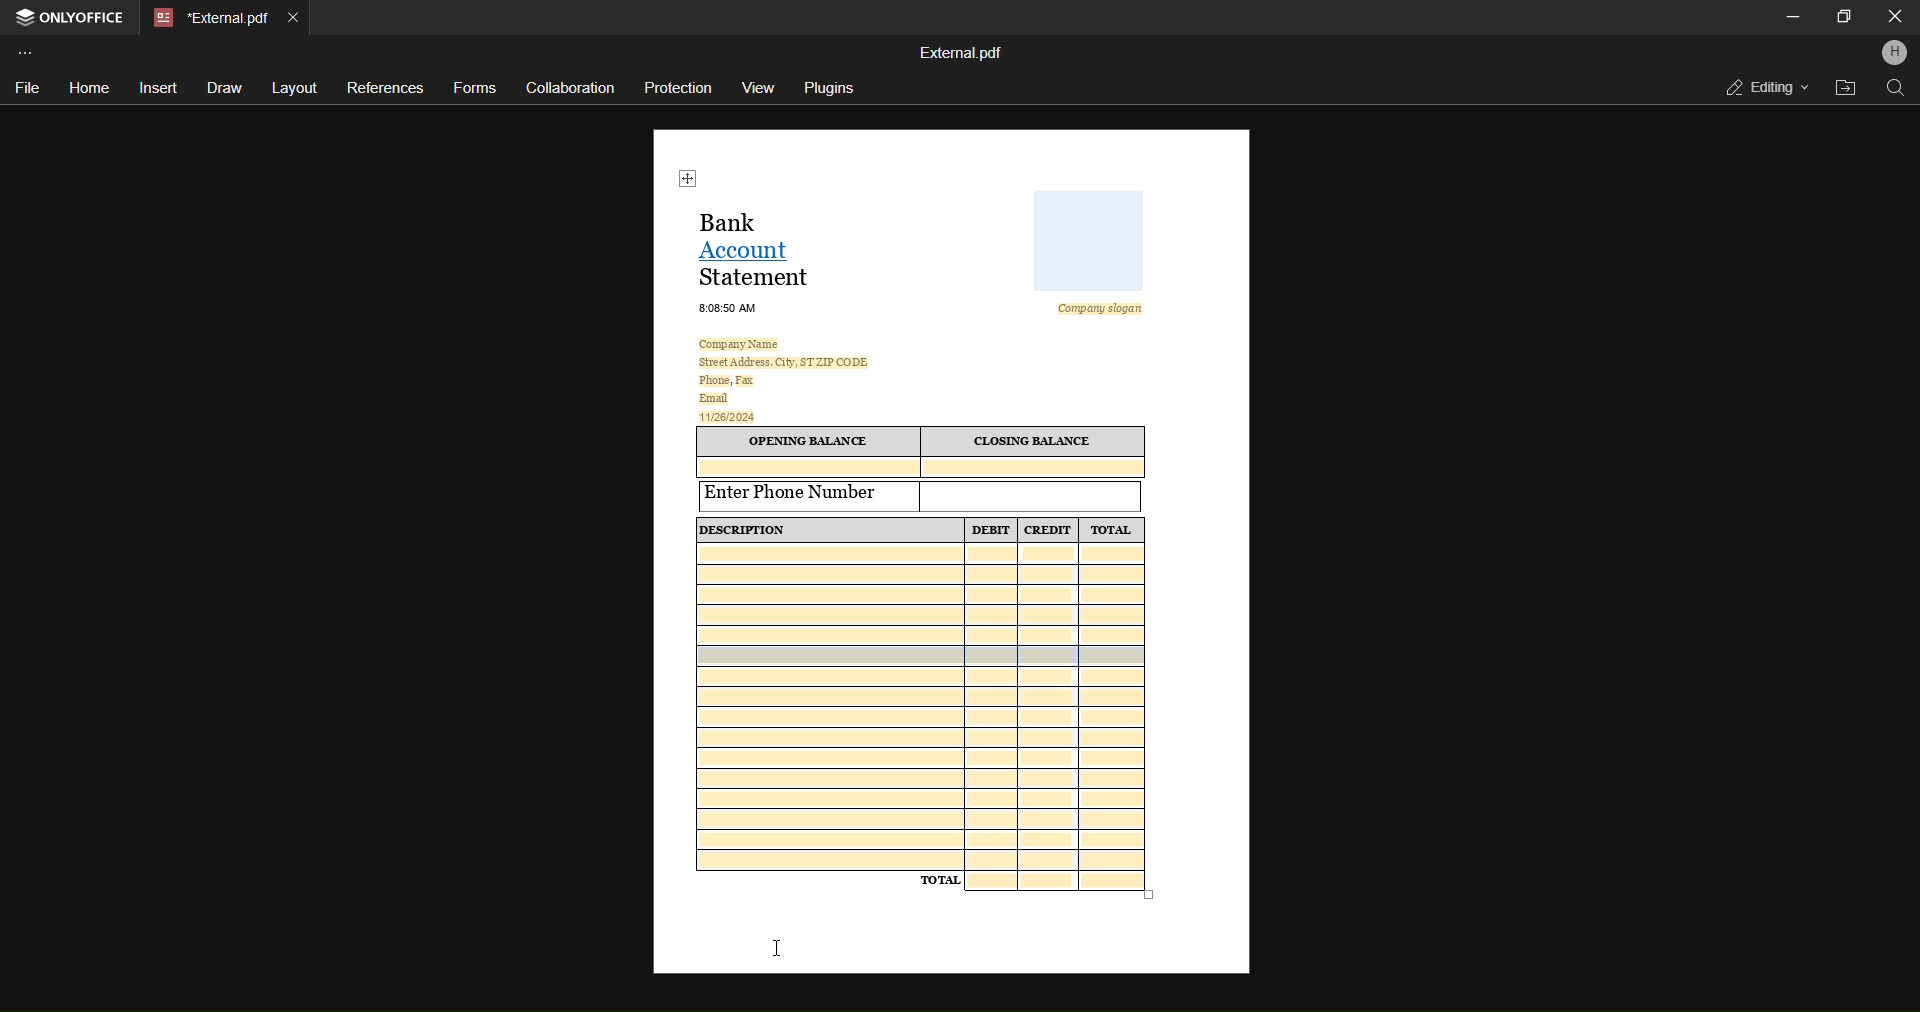 This screenshot has height=1012, width=1920. What do you see at coordinates (1035, 442) in the screenshot?
I see `CLOSING BALANCE` at bounding box center [1035, 442].